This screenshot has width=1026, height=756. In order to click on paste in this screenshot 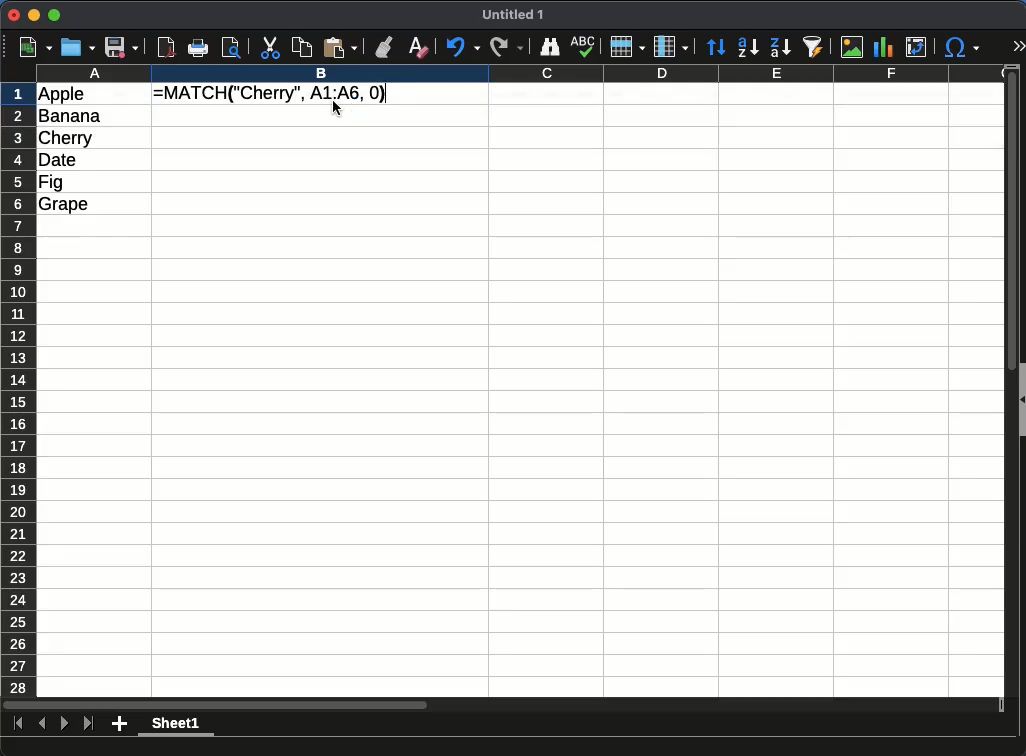, I will do `click(340, 48)`.